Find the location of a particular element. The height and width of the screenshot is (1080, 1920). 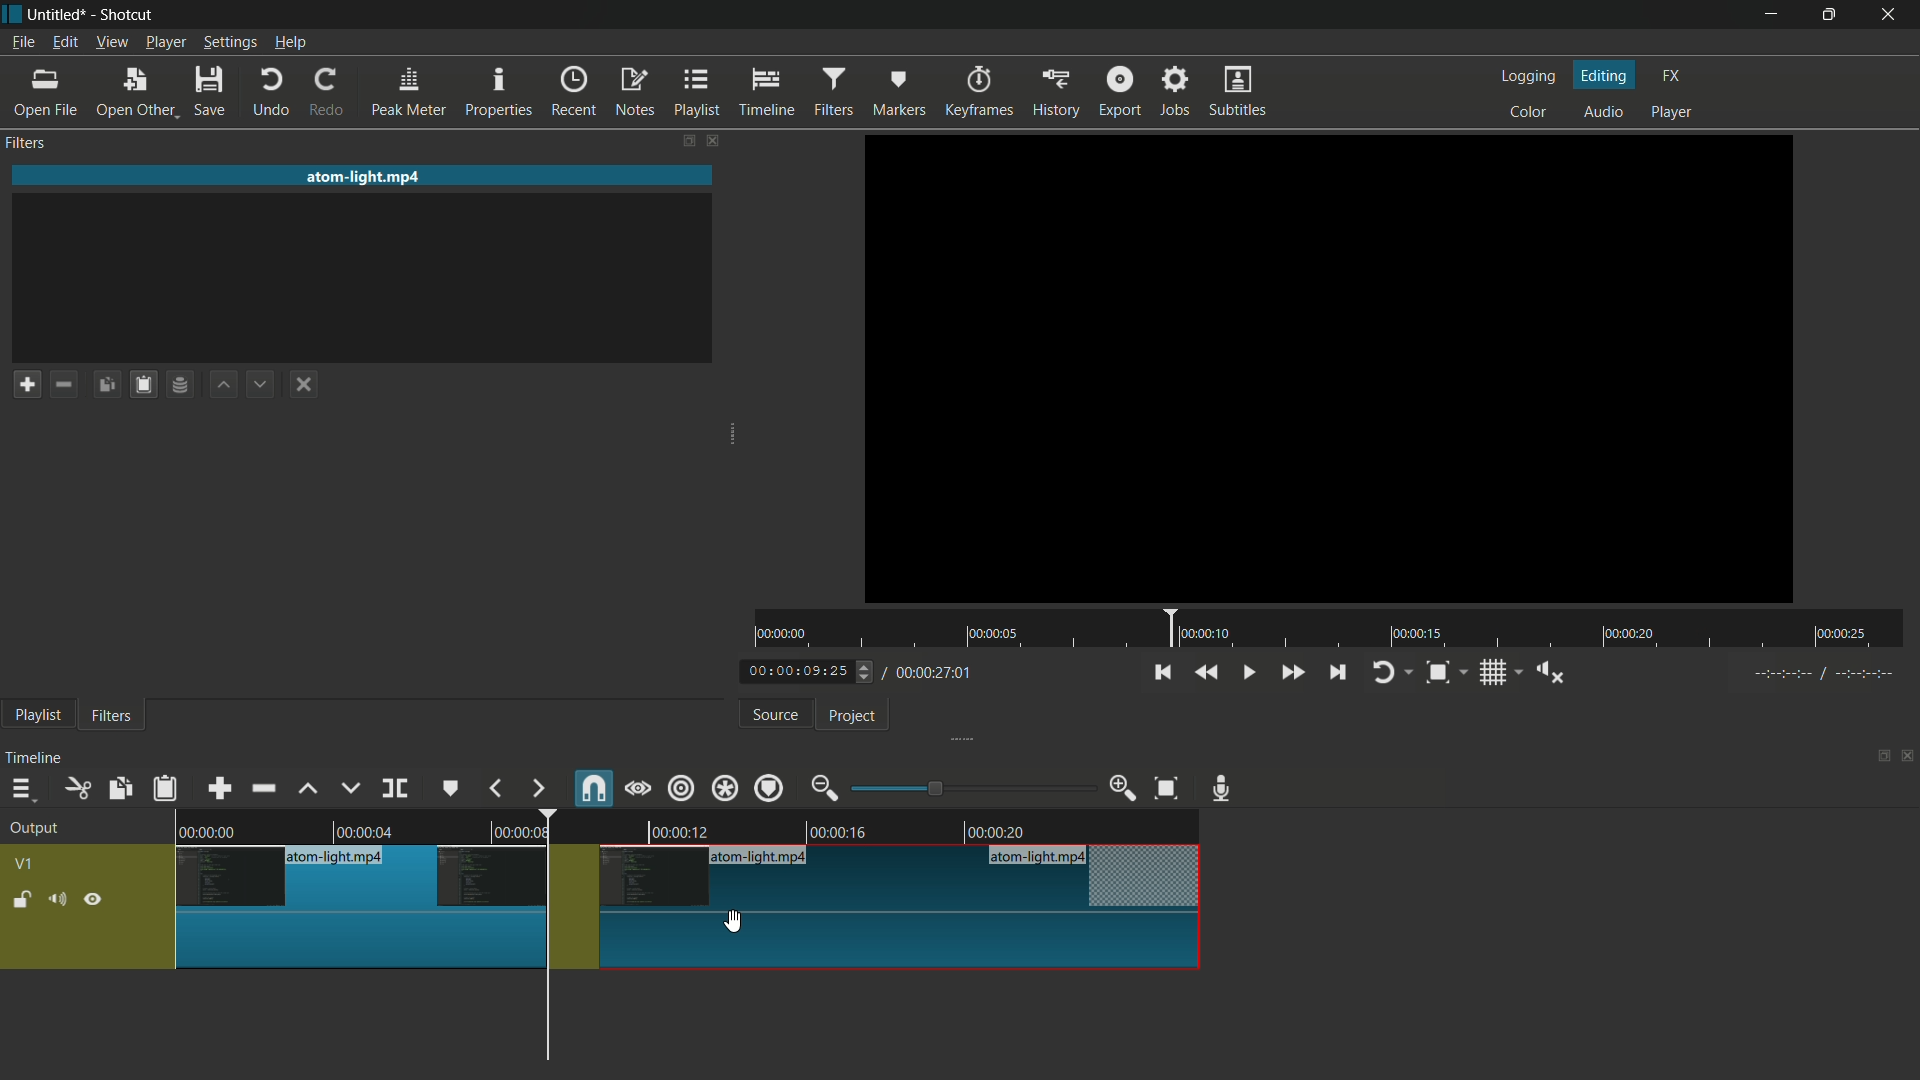

audio is located at coordinates (1605, 111).